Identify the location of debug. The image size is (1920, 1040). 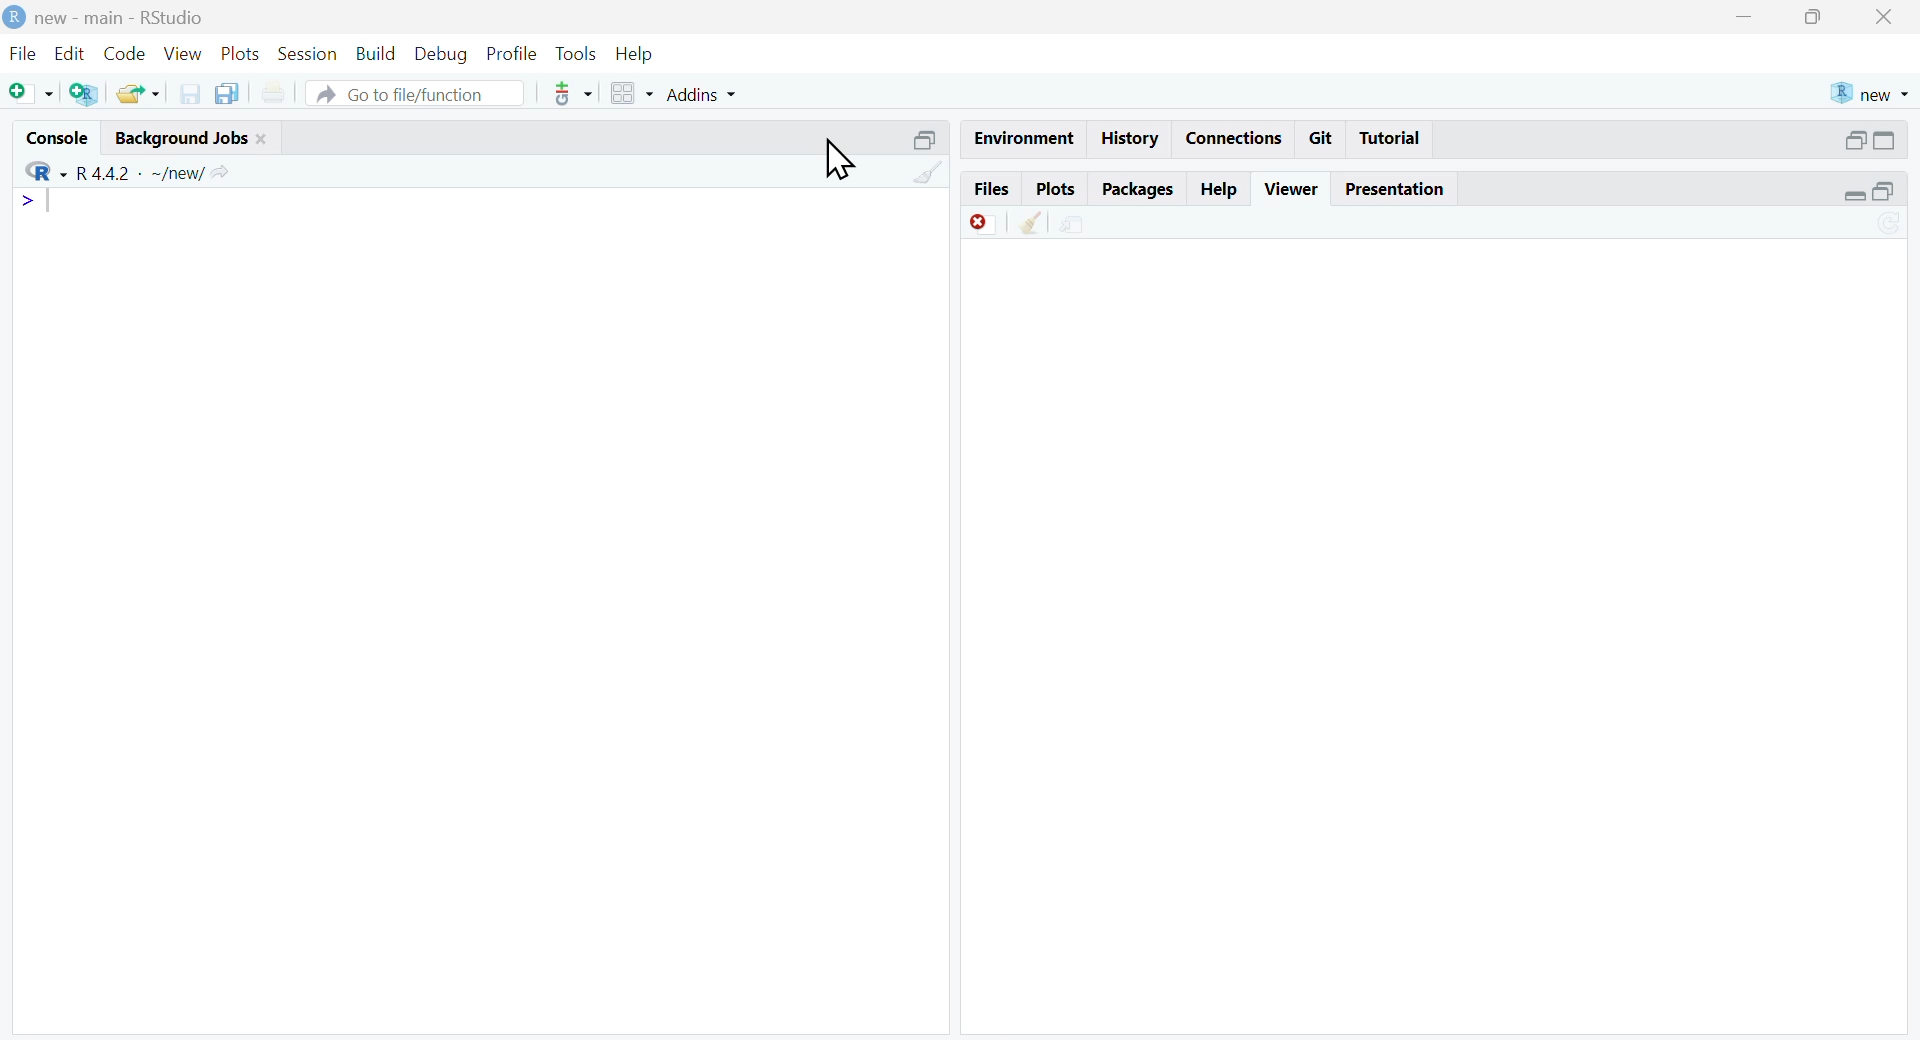
(443, 55).